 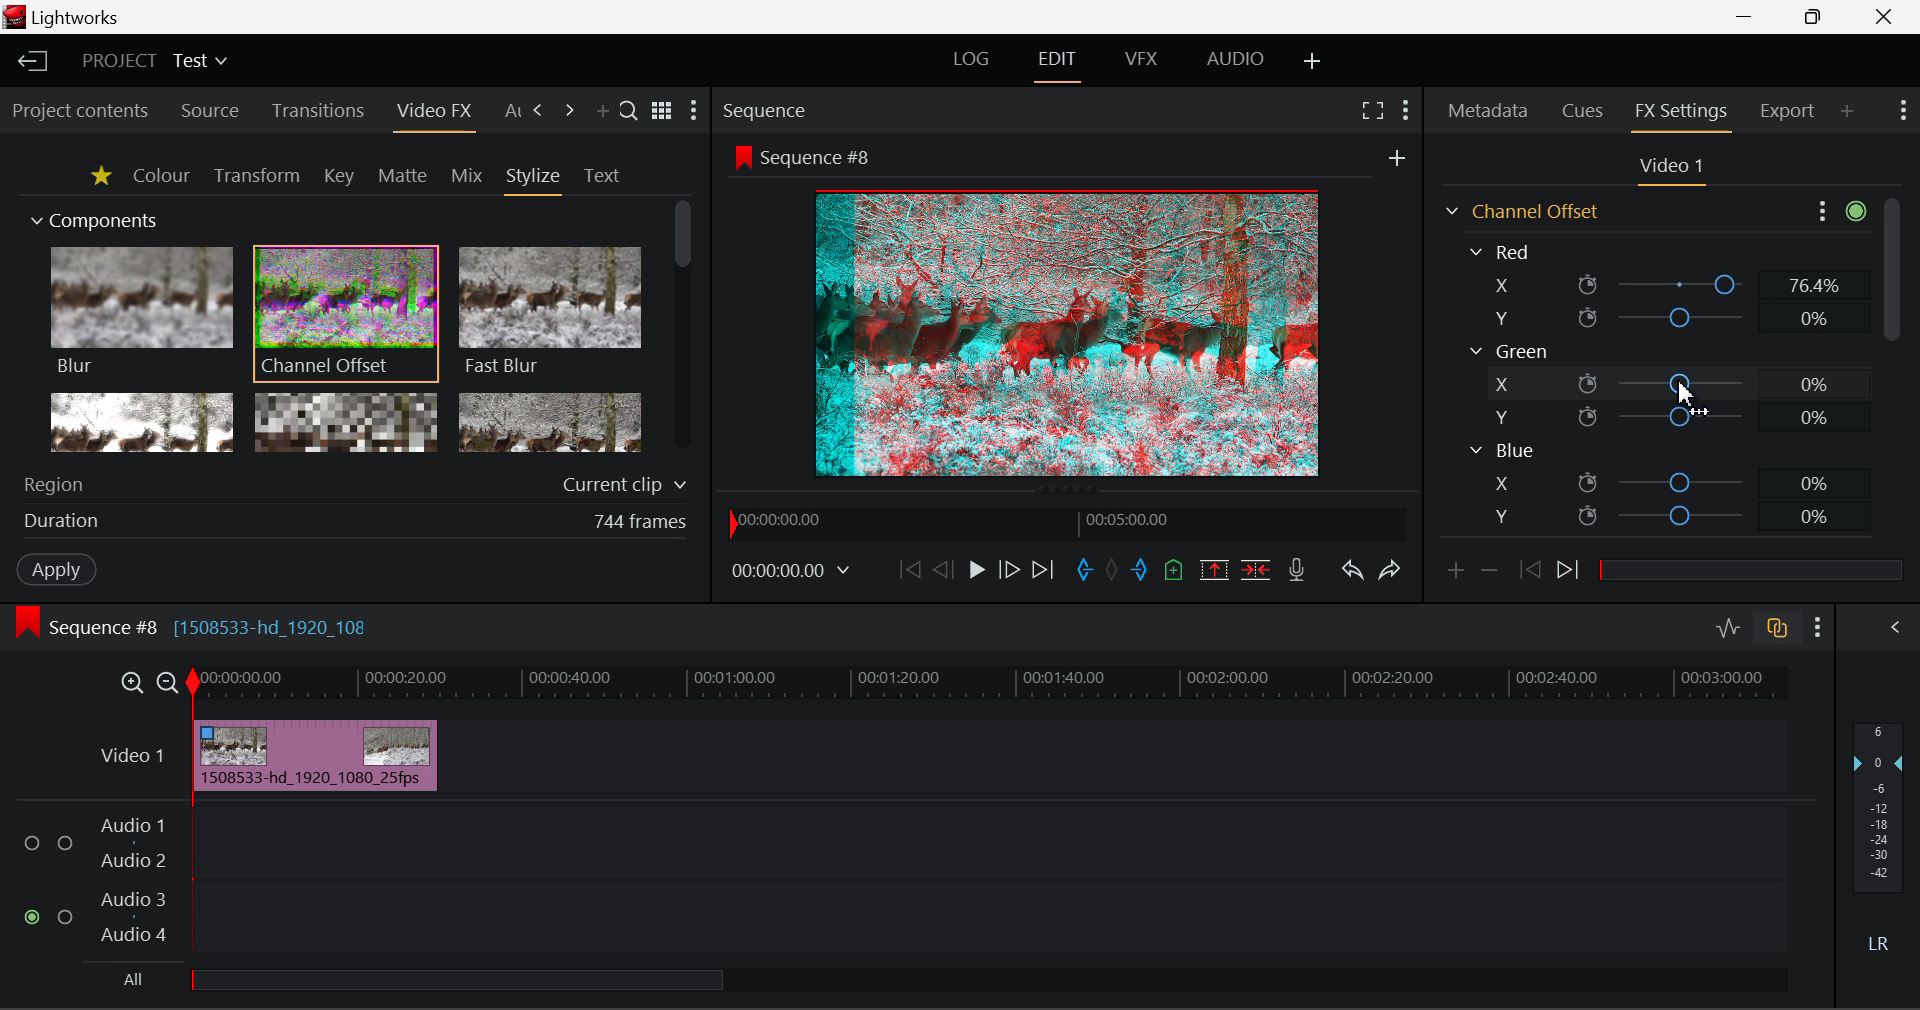 What do you see at coordinates (1788, 111) in the screenshot?
I see `Export` at bounding box center [1788, 111].